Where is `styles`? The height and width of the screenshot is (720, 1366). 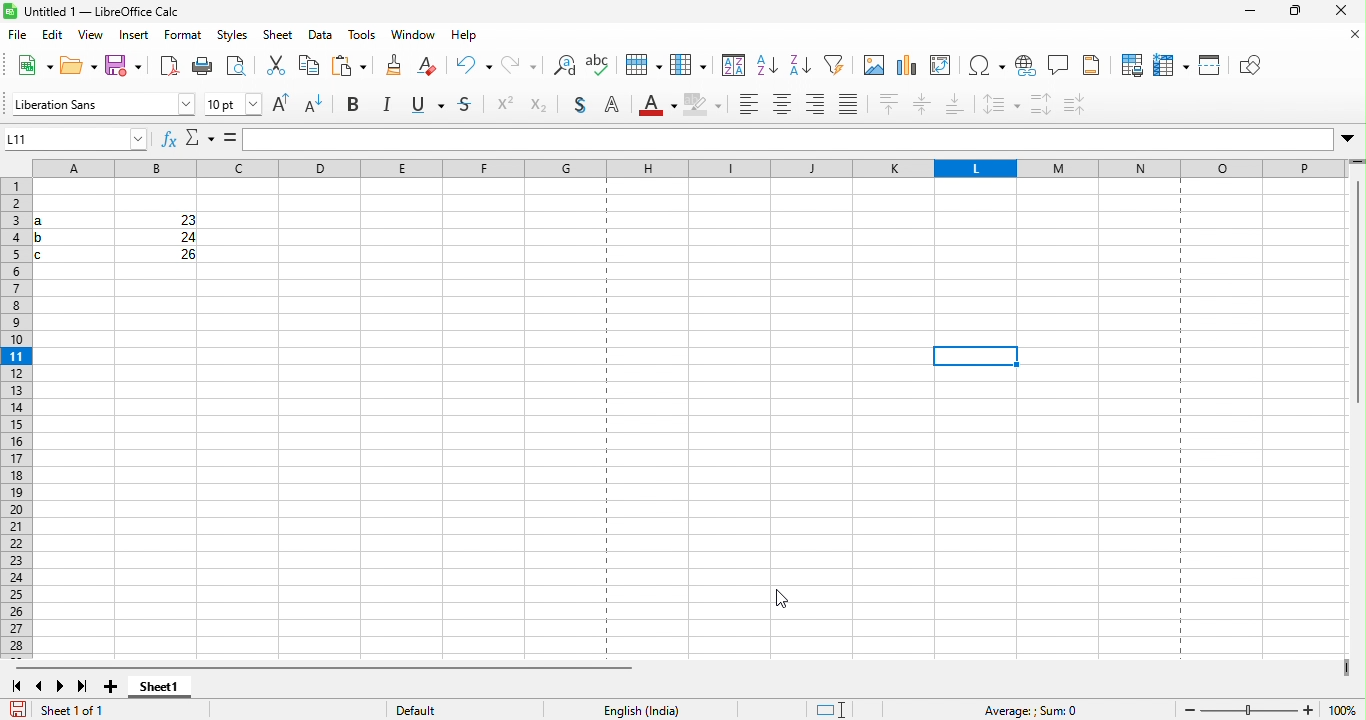 styles is located at coordinates (228, 39).